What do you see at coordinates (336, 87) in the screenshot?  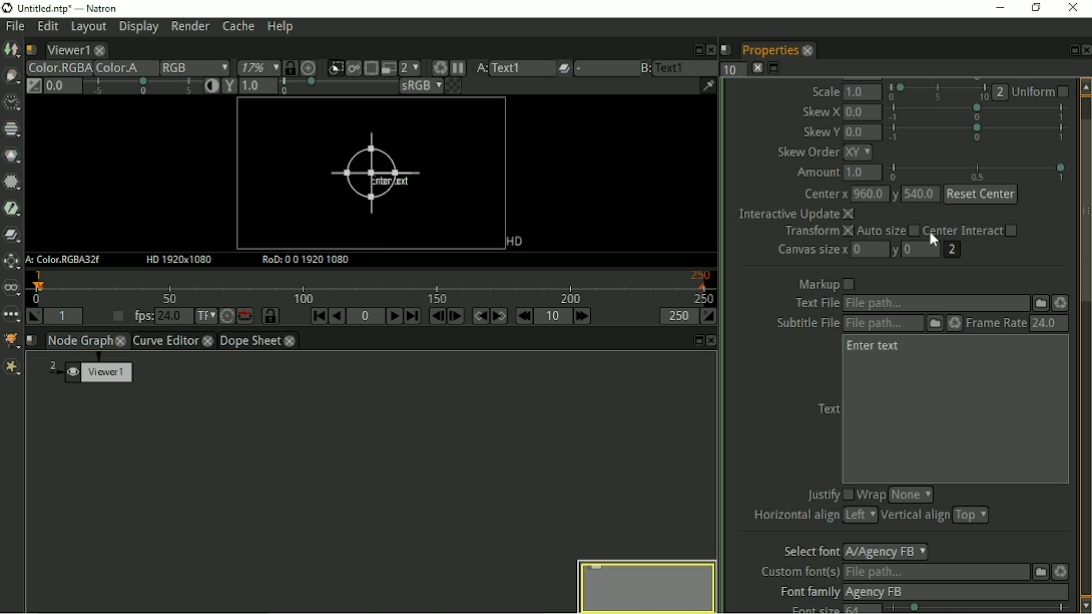 I see `selection bar` at bounding box center [336, 87].